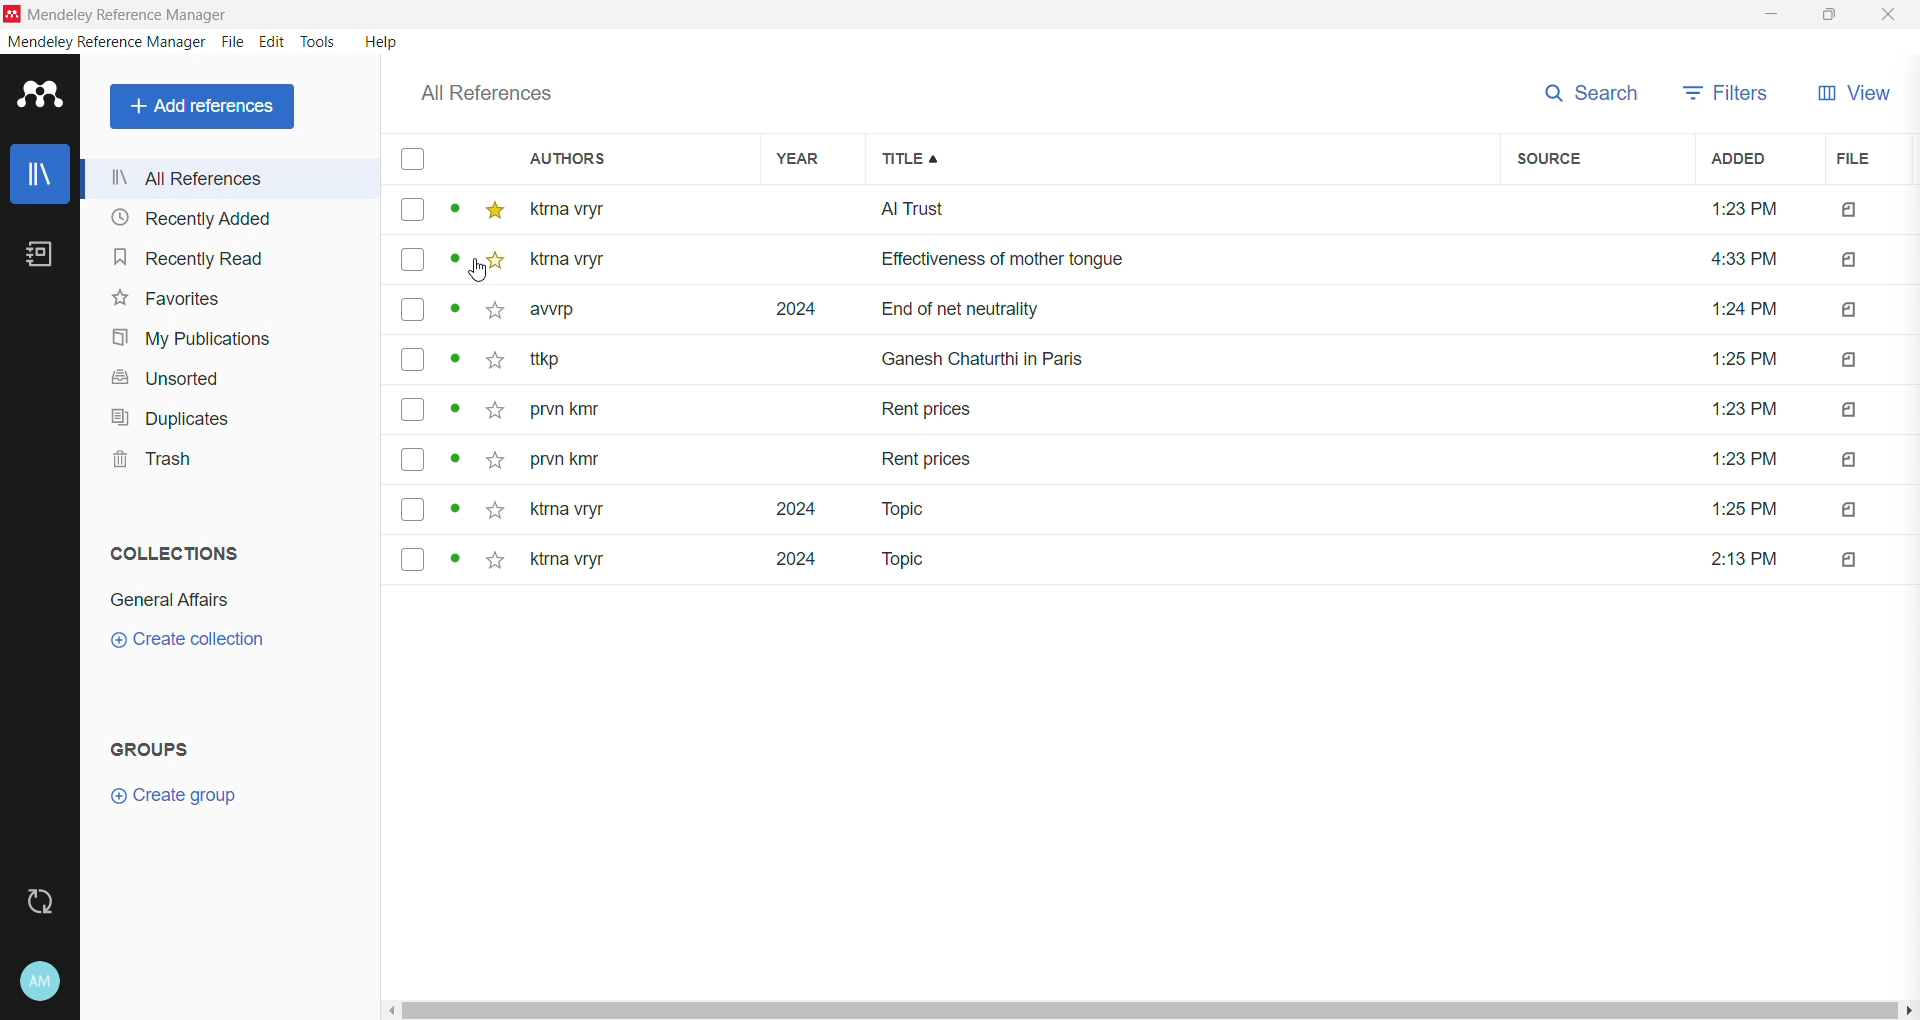 This screenshot has width=1920, height=1020. What do you see at coordinates (1737, 260) in the screenshot?
I see `4:33pm` at bounding box center [1737, 260].